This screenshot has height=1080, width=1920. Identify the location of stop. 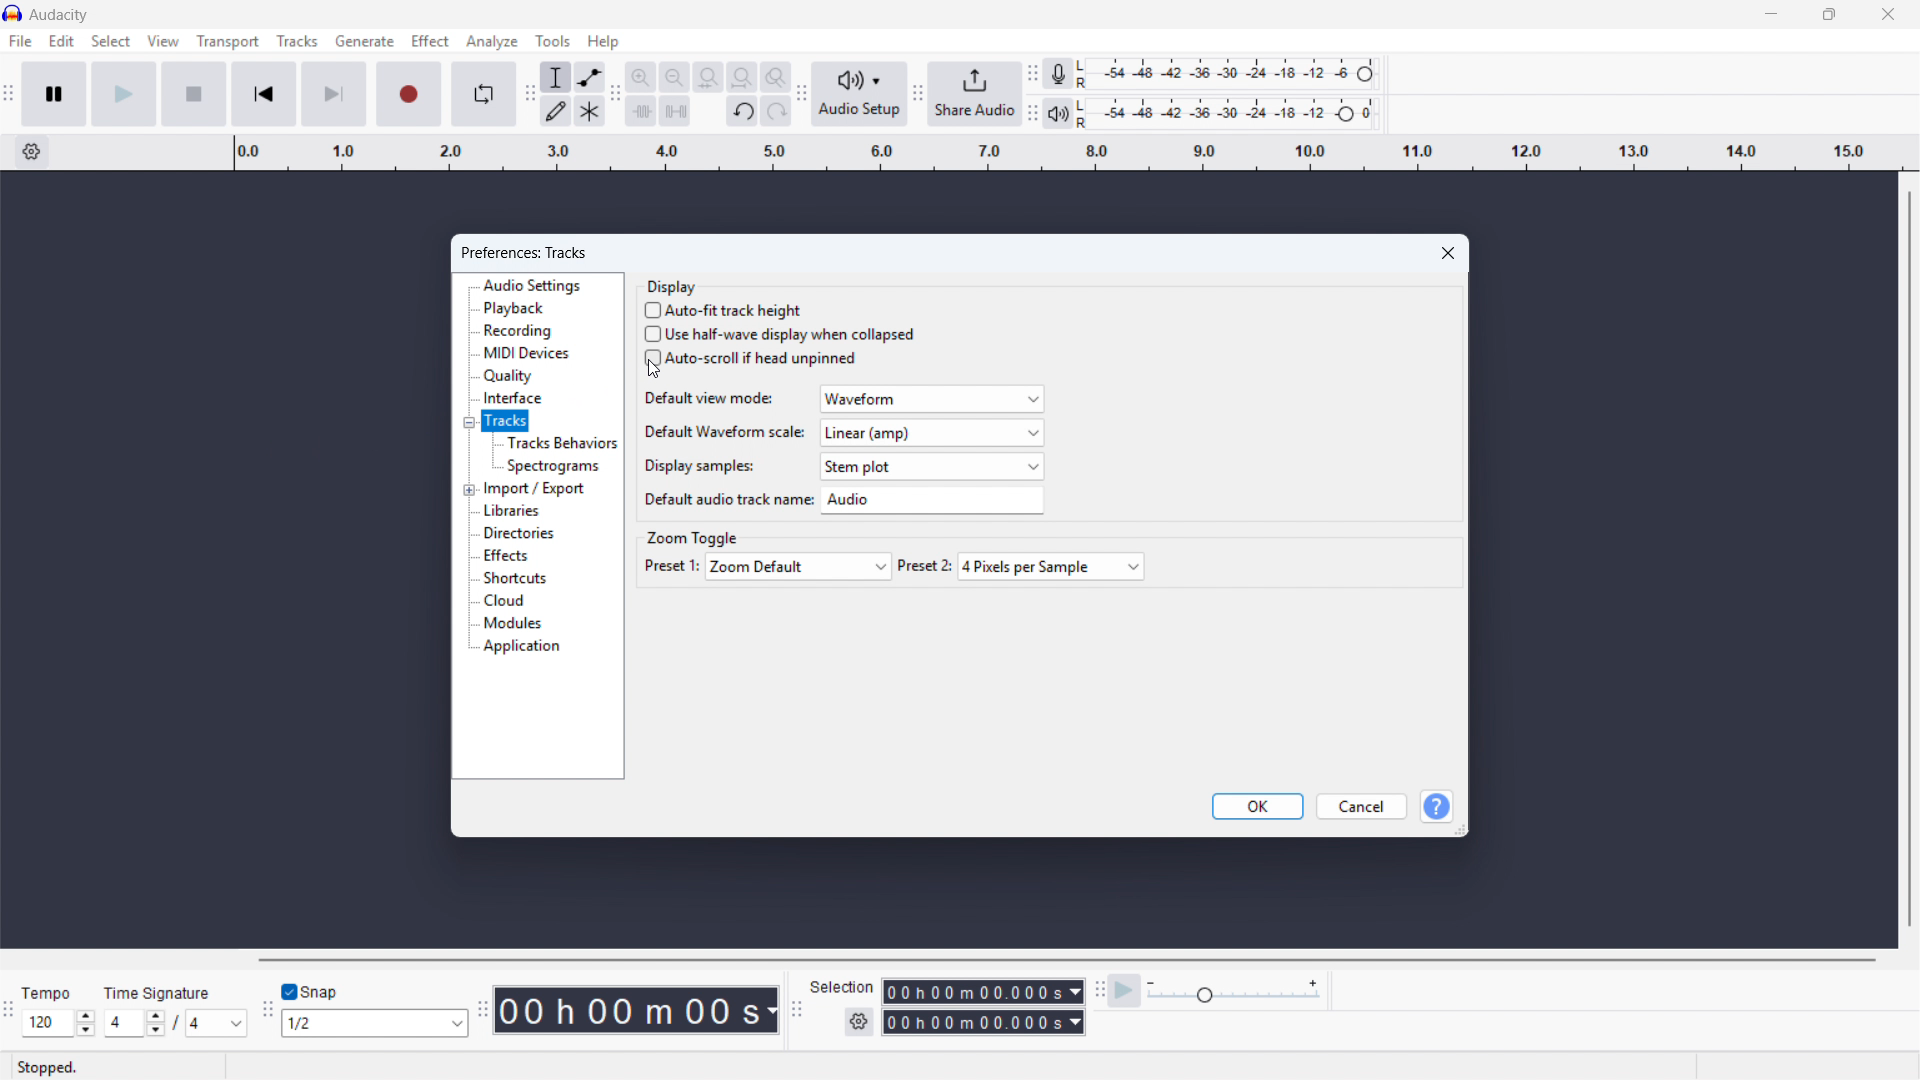
(195, 93).